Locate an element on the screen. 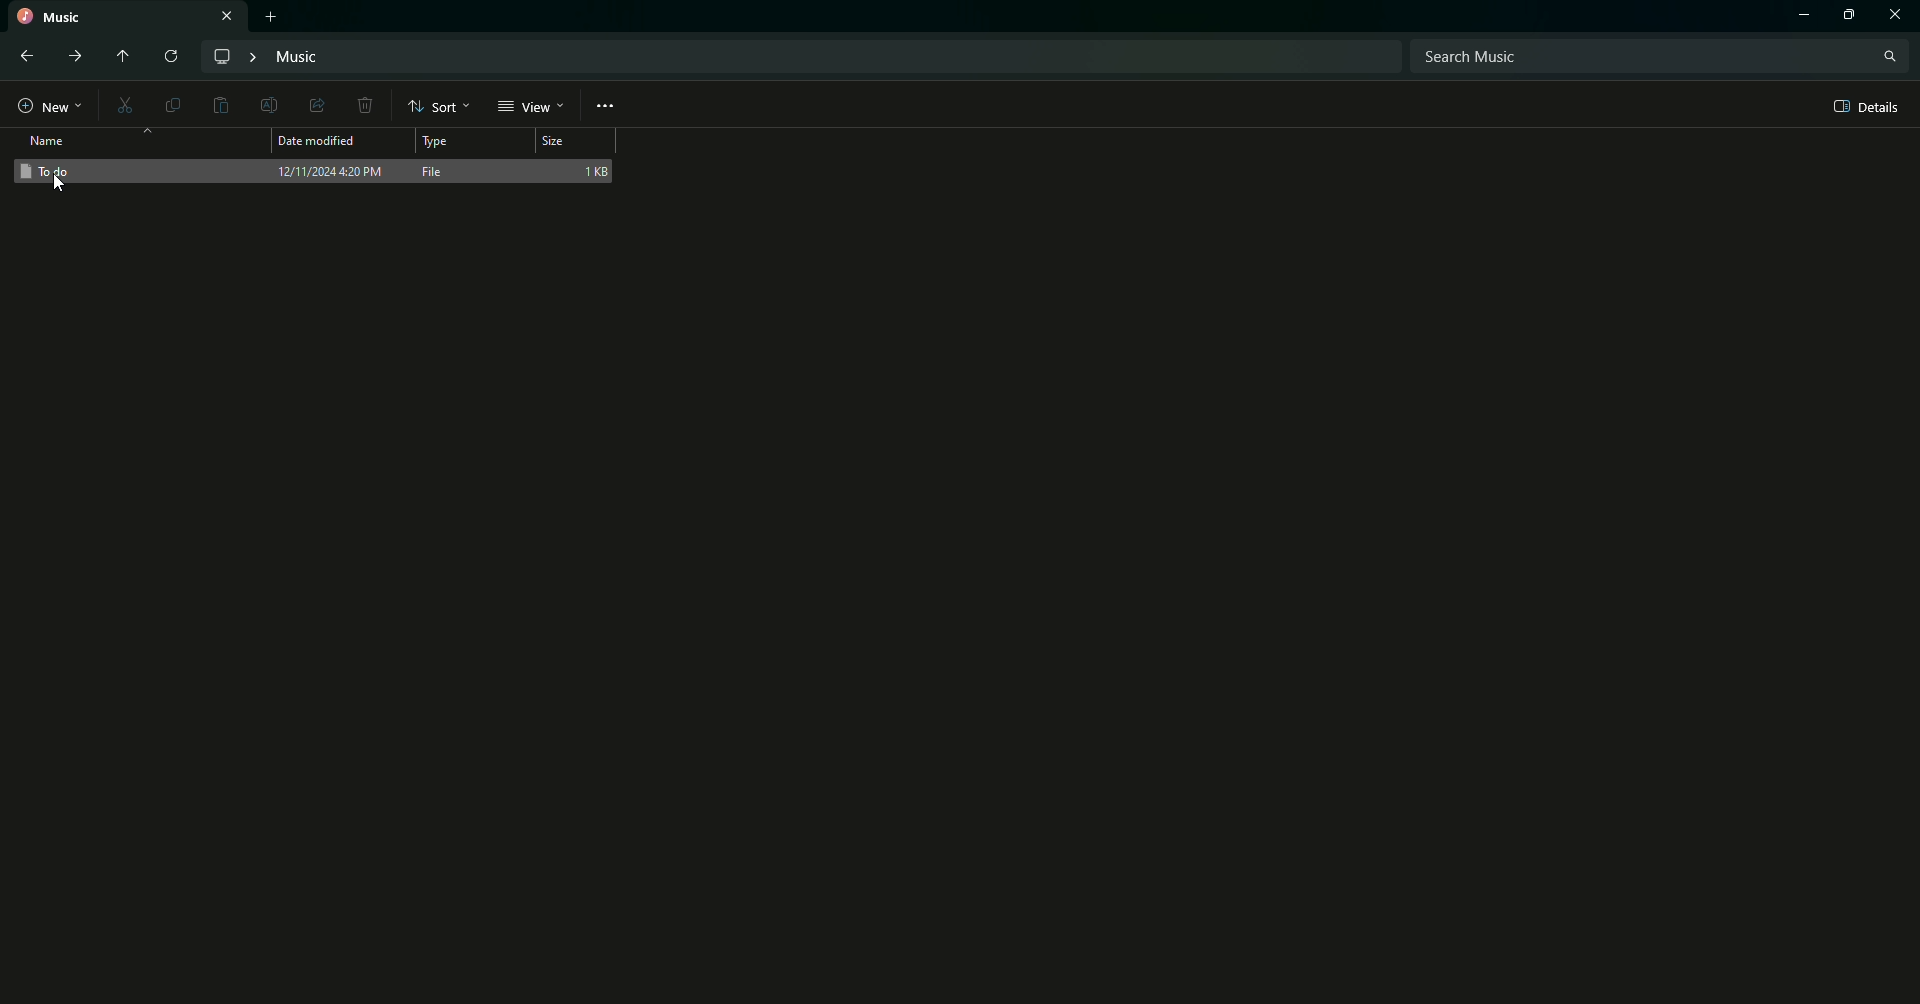 Image resolution: width=1920 pixels, height=1004 pixels. Reload is located at coordinates (173, 56).